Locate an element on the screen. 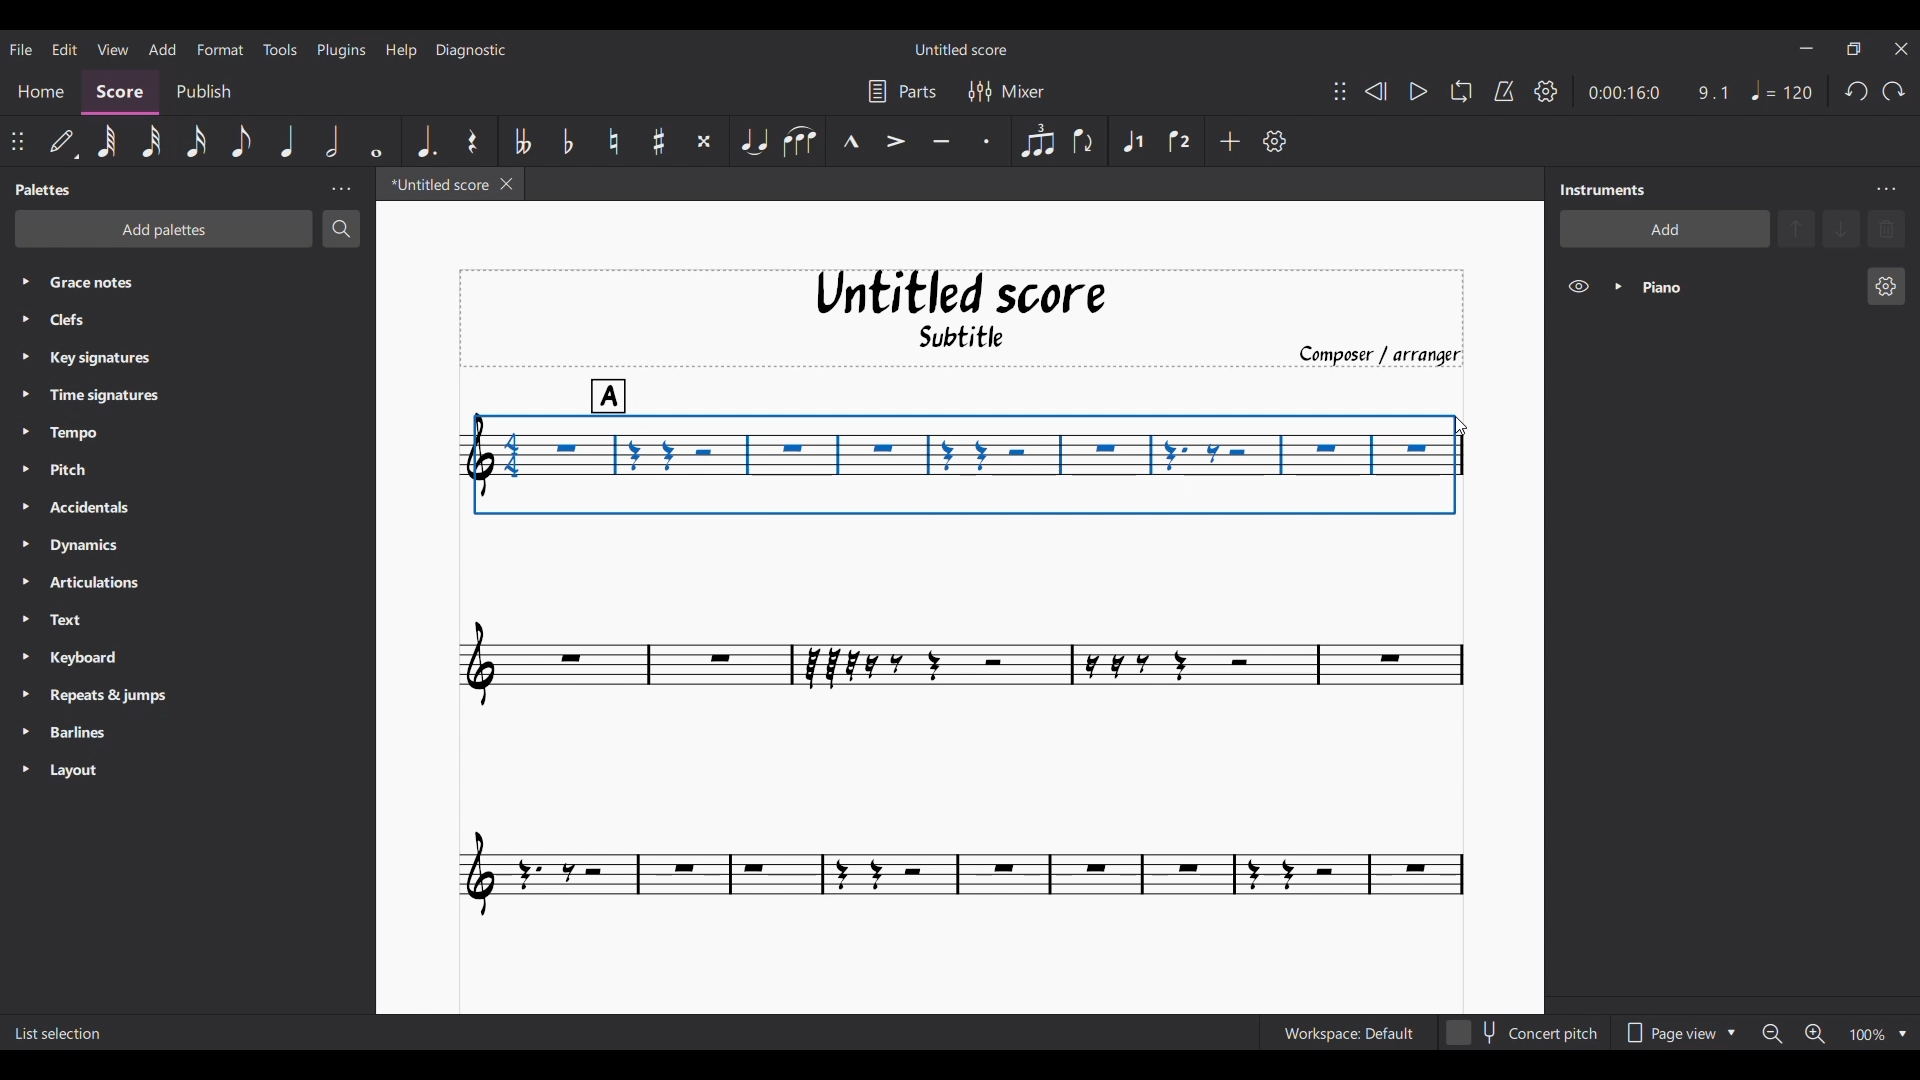  Redo is located at coordinates (1893, 91).